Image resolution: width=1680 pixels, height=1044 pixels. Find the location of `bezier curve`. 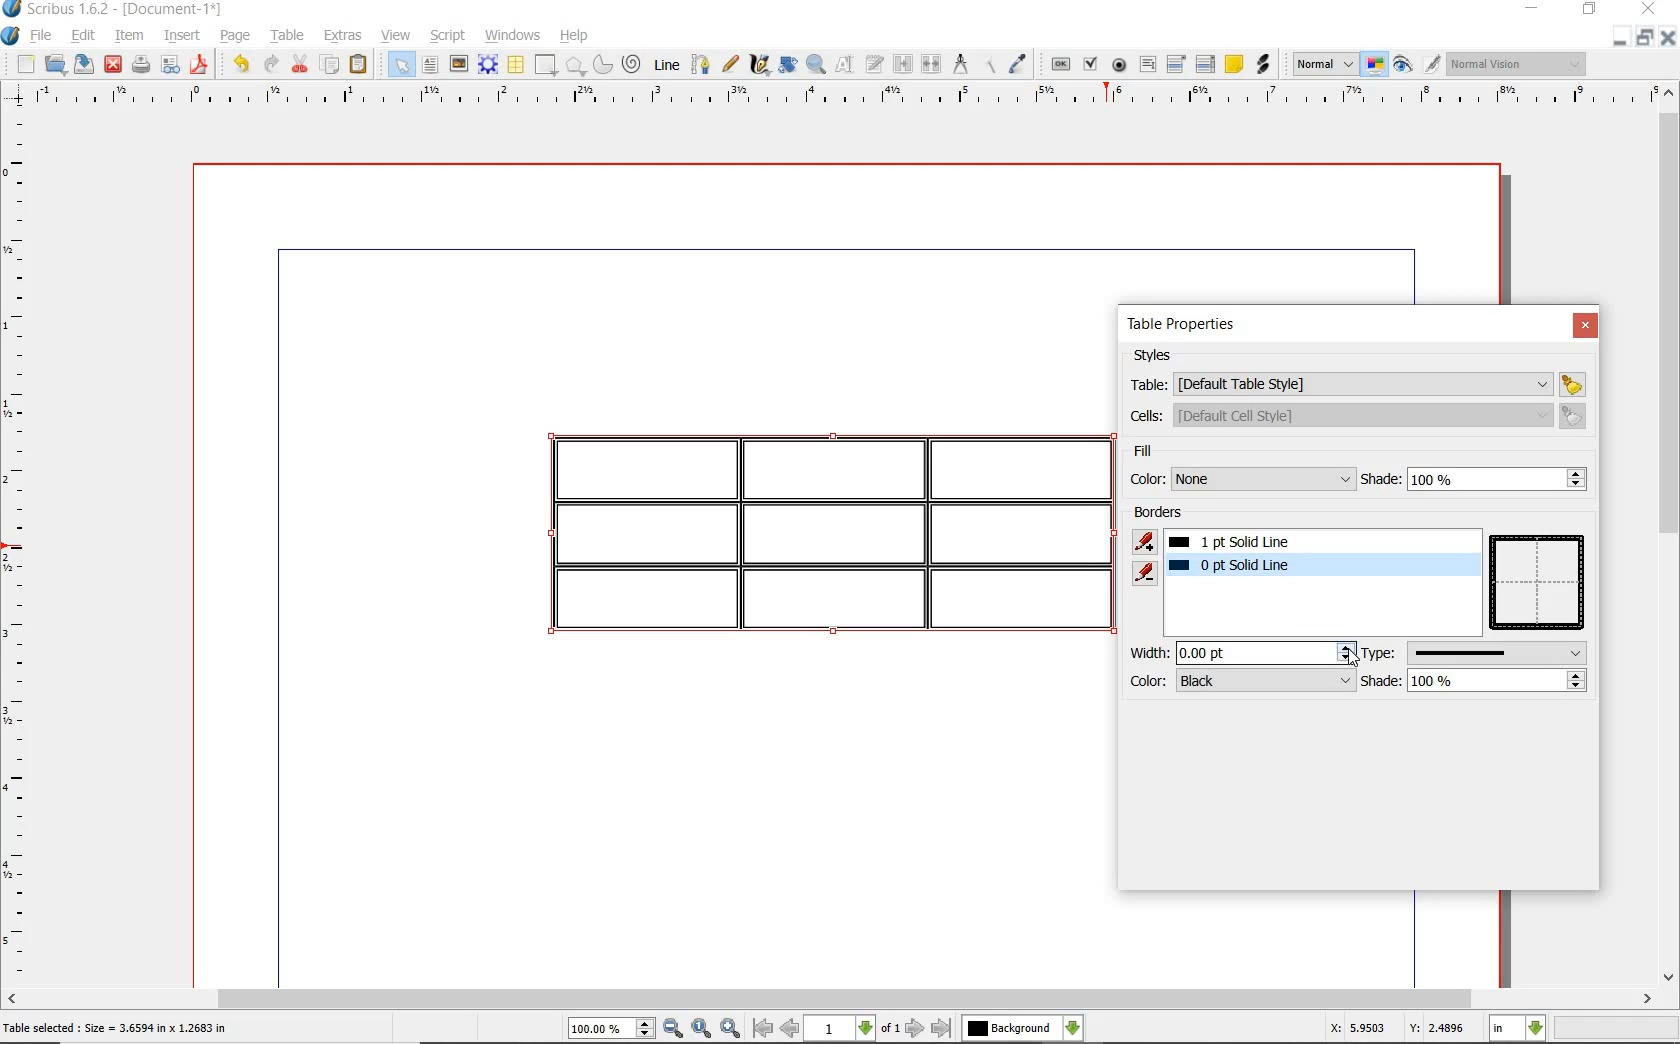

bezier curve is located at coordinates (701, 67).